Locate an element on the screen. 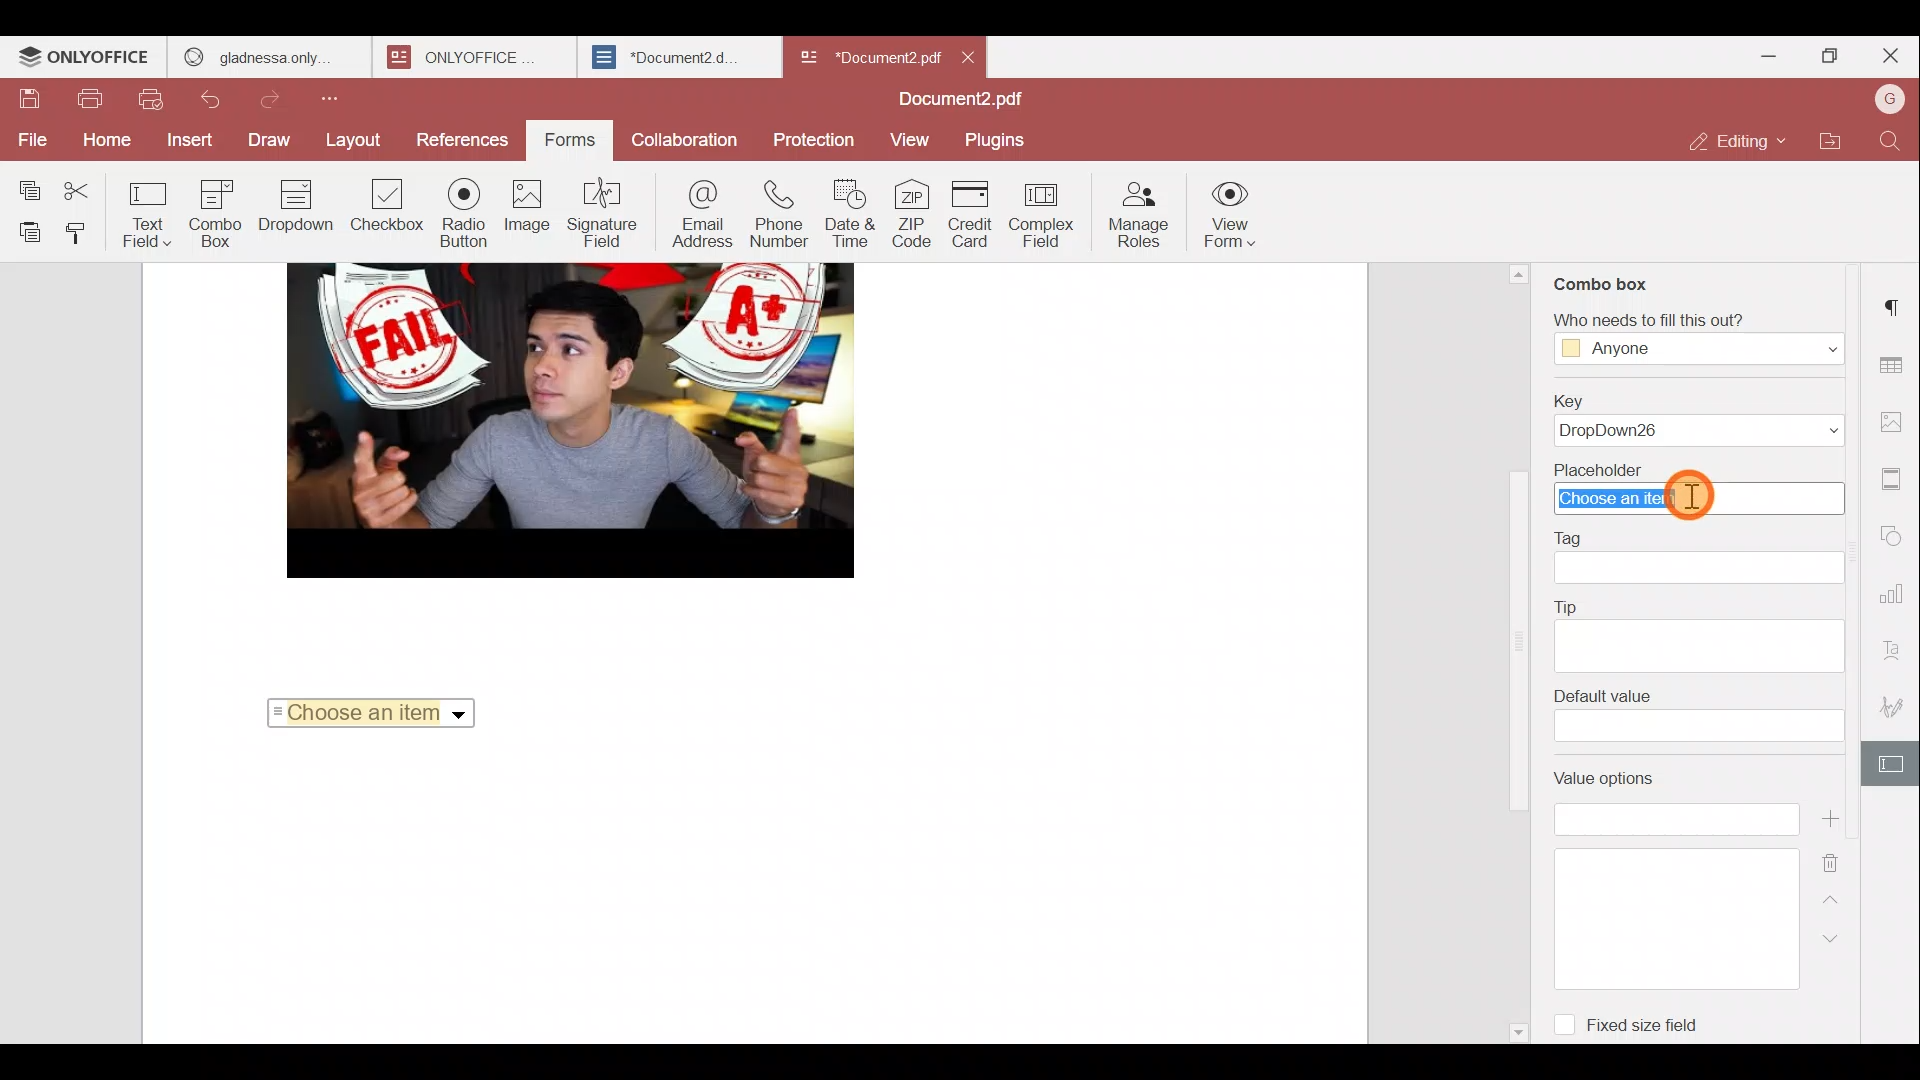 This screenshot has height=1080, width=1920. Text Art settings is located at coordinates (1896, 648).